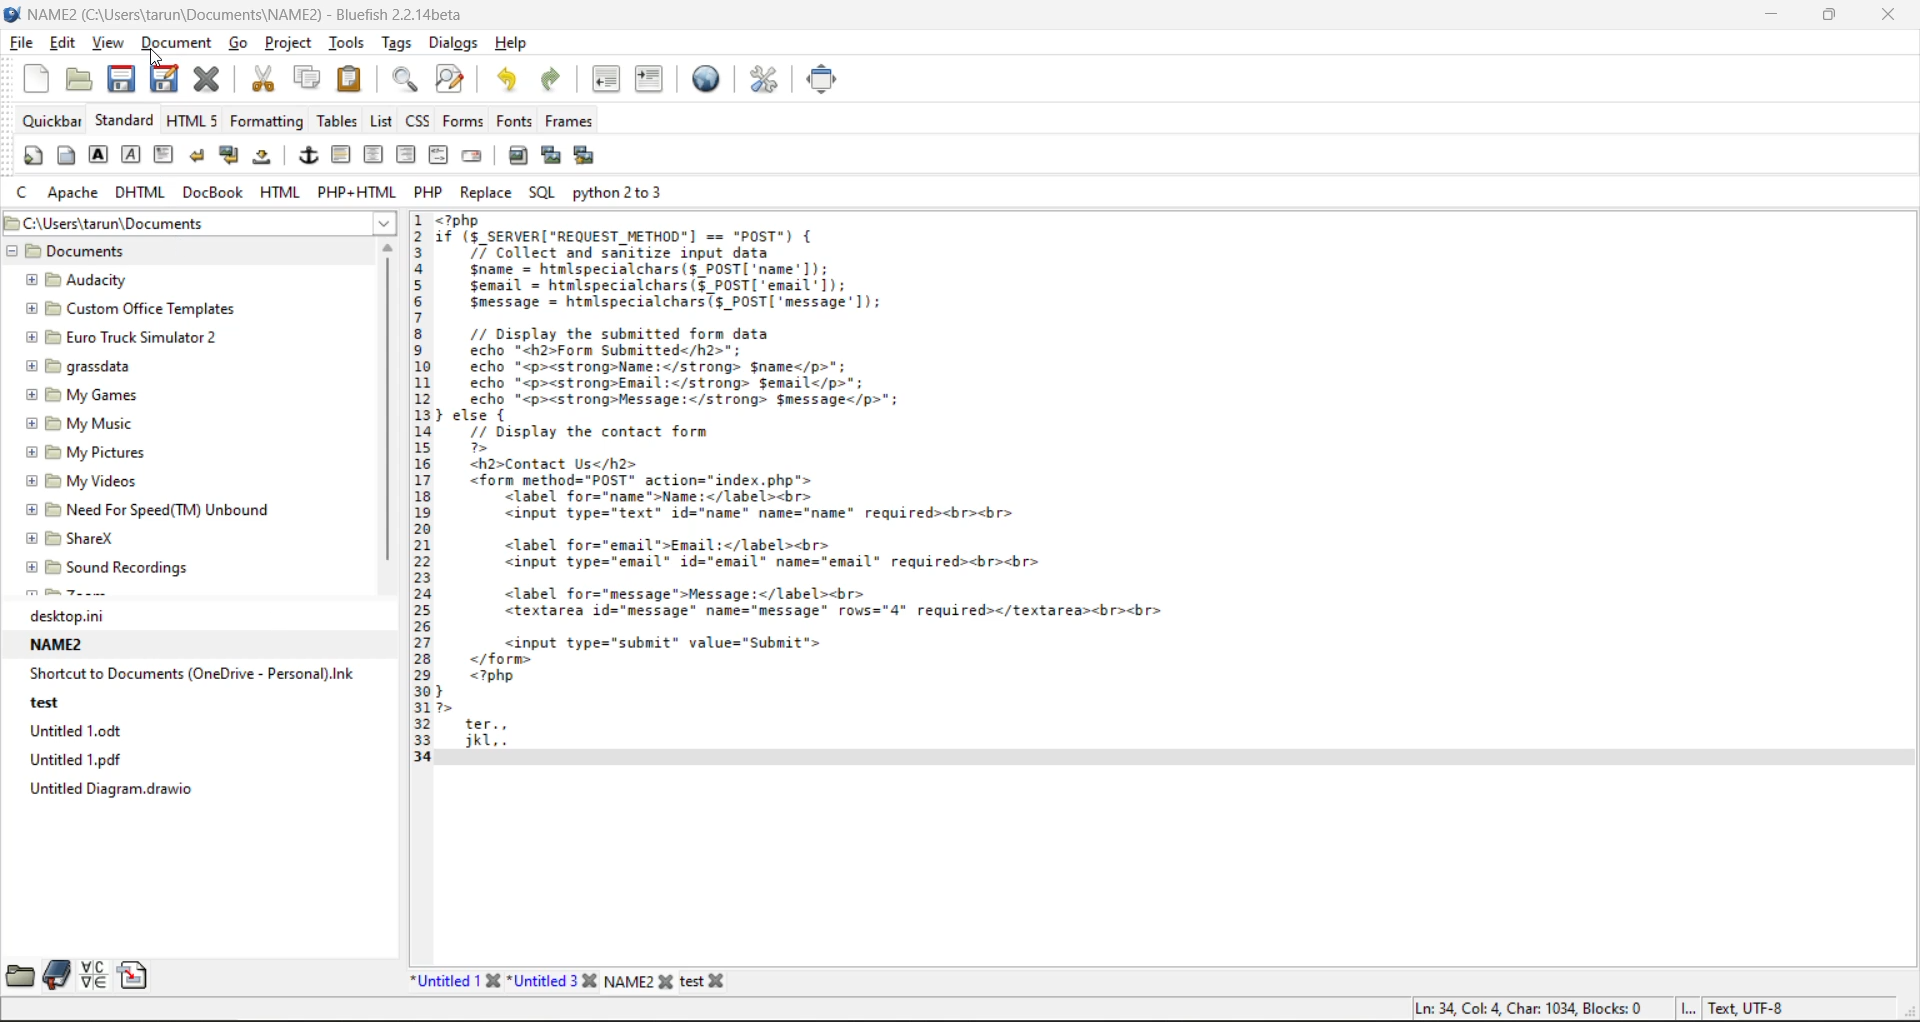 This screenshot has height=1022, width=1920. Describe the element at coordinates (101, 424) in the screenshot. I see `my music` at that location.